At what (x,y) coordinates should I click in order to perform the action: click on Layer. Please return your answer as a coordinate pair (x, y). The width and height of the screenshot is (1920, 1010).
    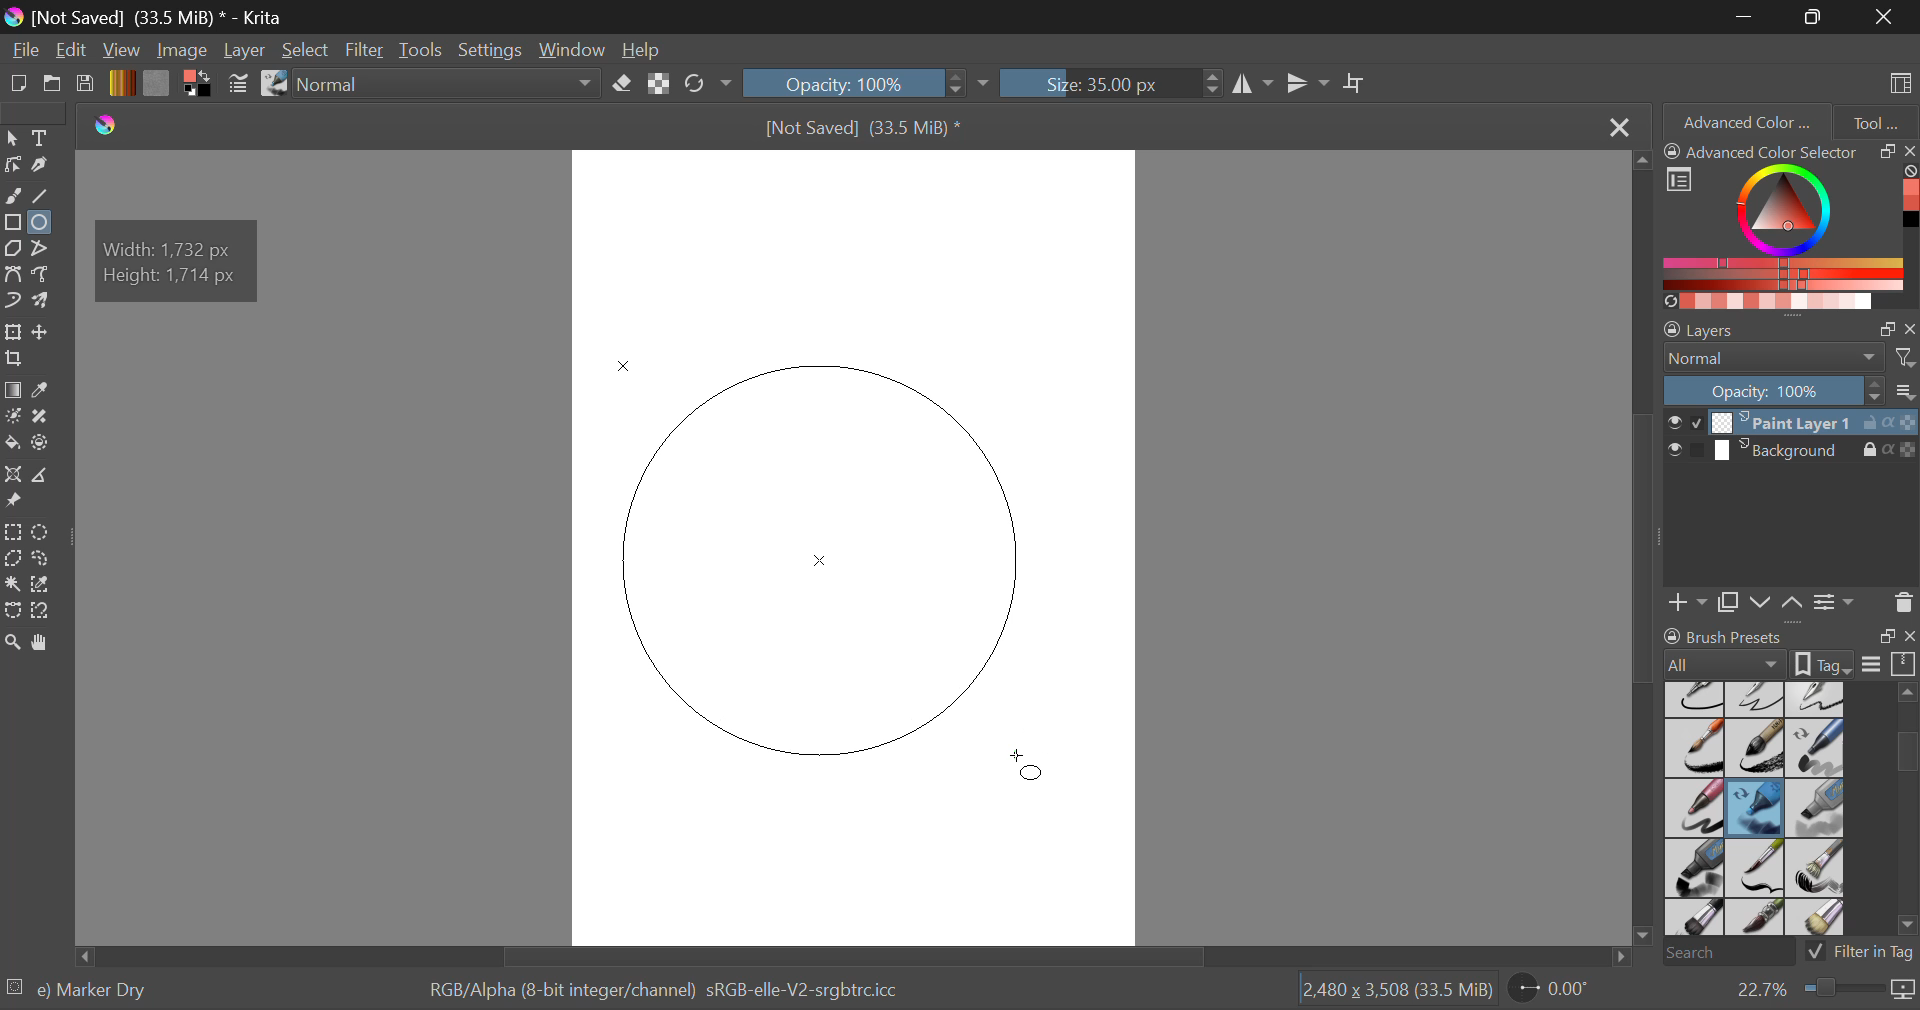
    Looking at the image, I should click on (244, 50).